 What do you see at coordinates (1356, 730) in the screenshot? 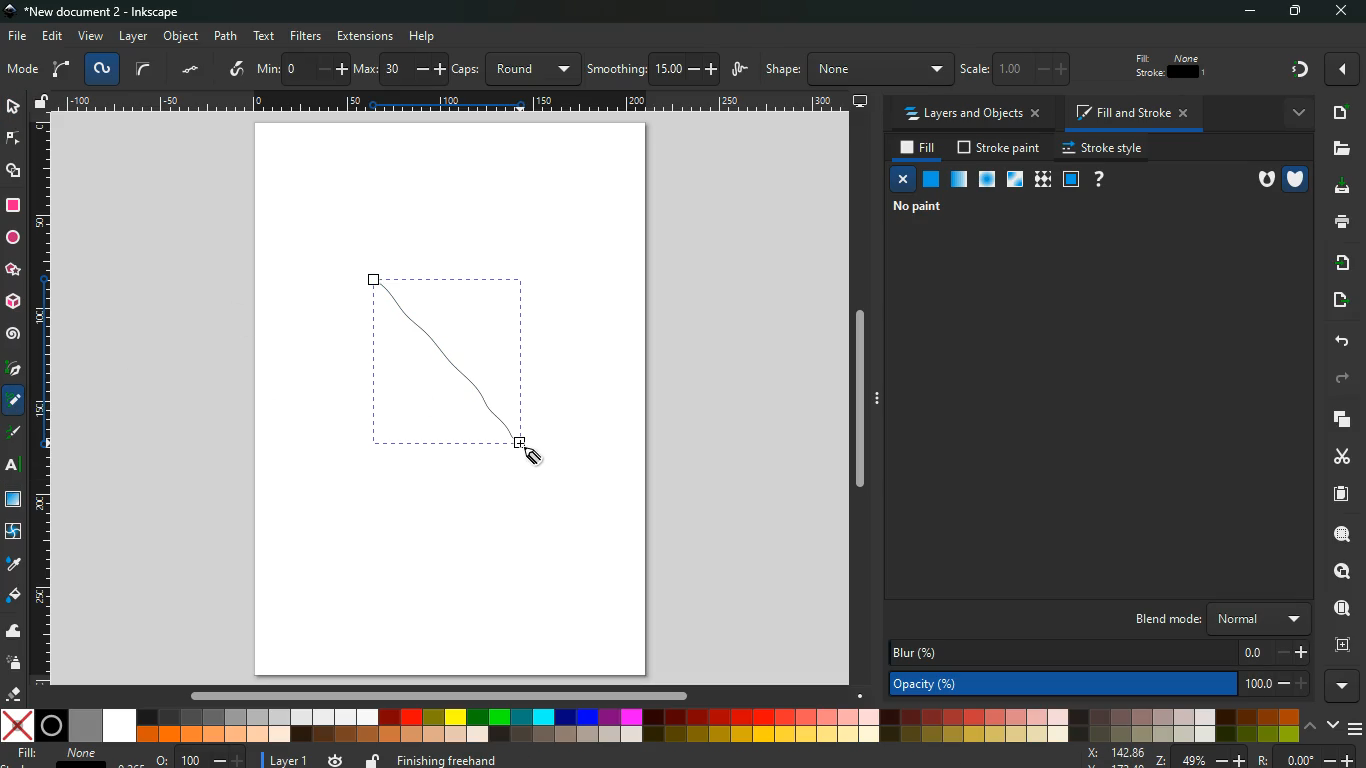
I see `menu` at bounding box center [1356, 730].